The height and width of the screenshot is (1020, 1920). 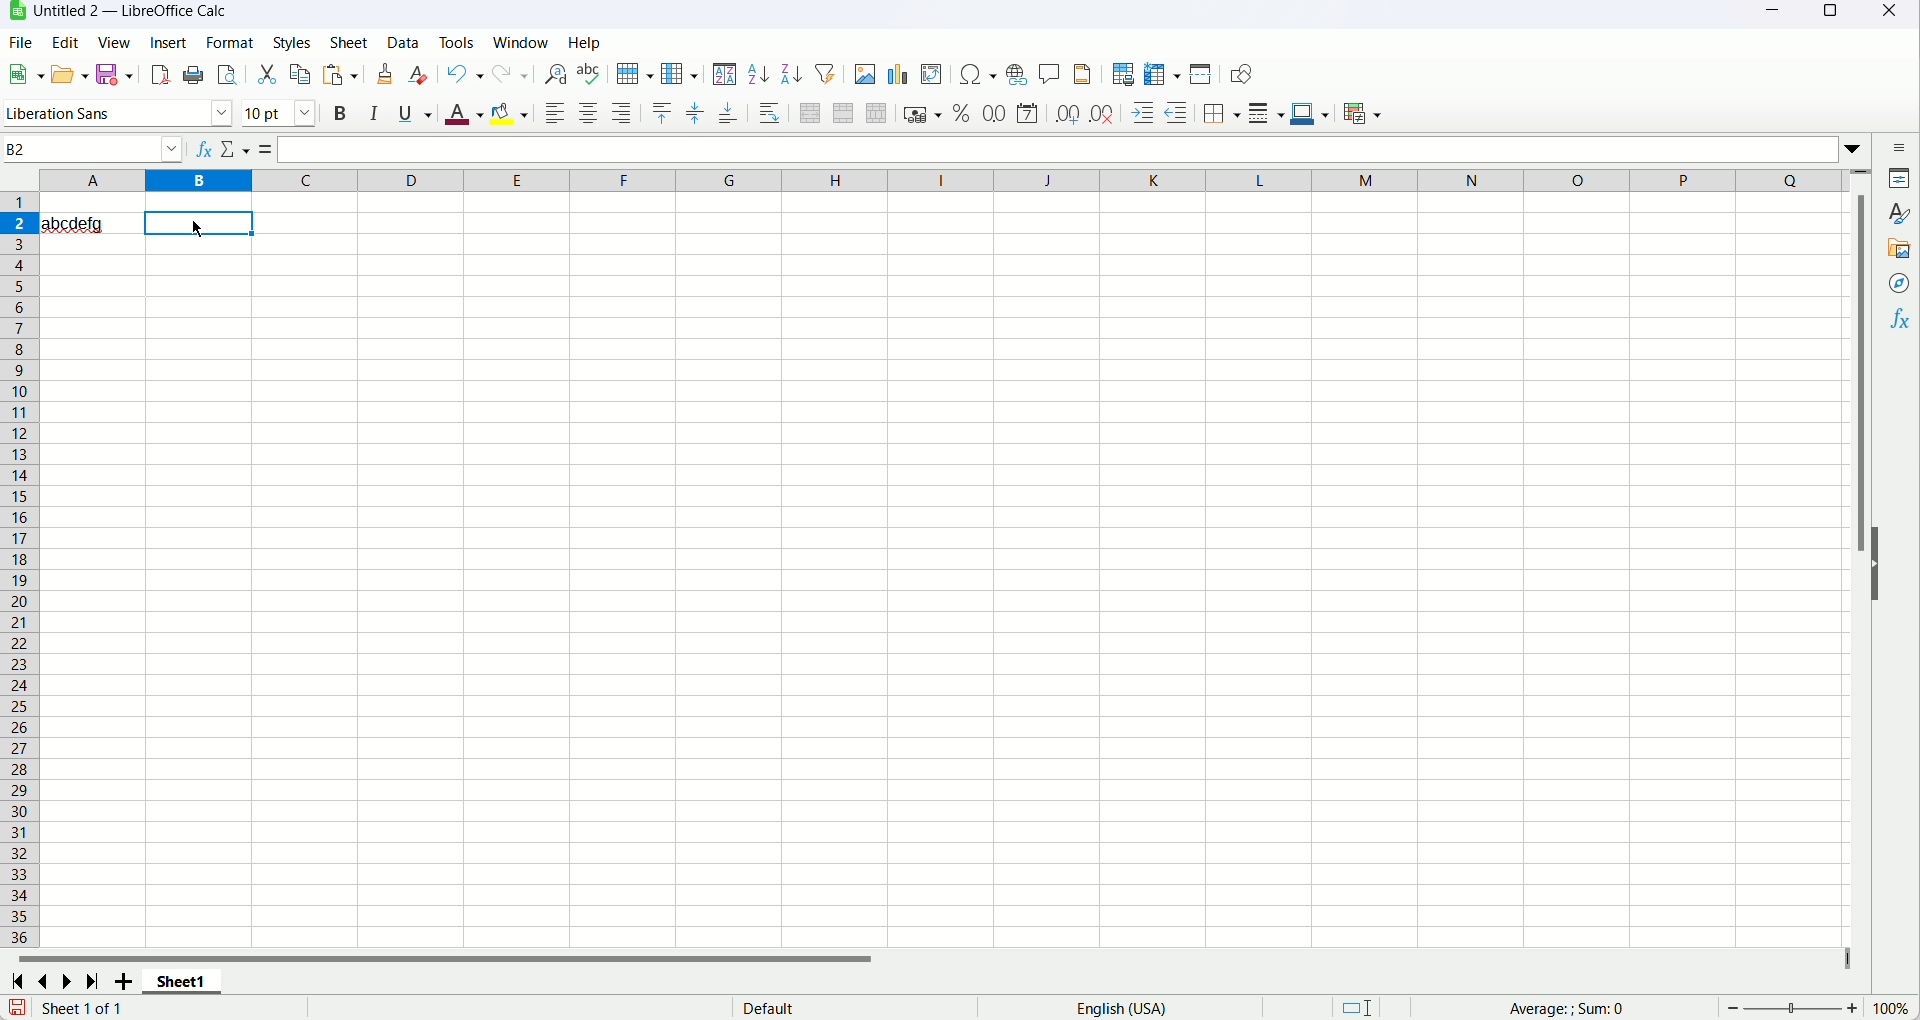 What do you see at coordinates (1900, 284) in the screenshot?
I see `navigator` at bounding box center [1900, 284].